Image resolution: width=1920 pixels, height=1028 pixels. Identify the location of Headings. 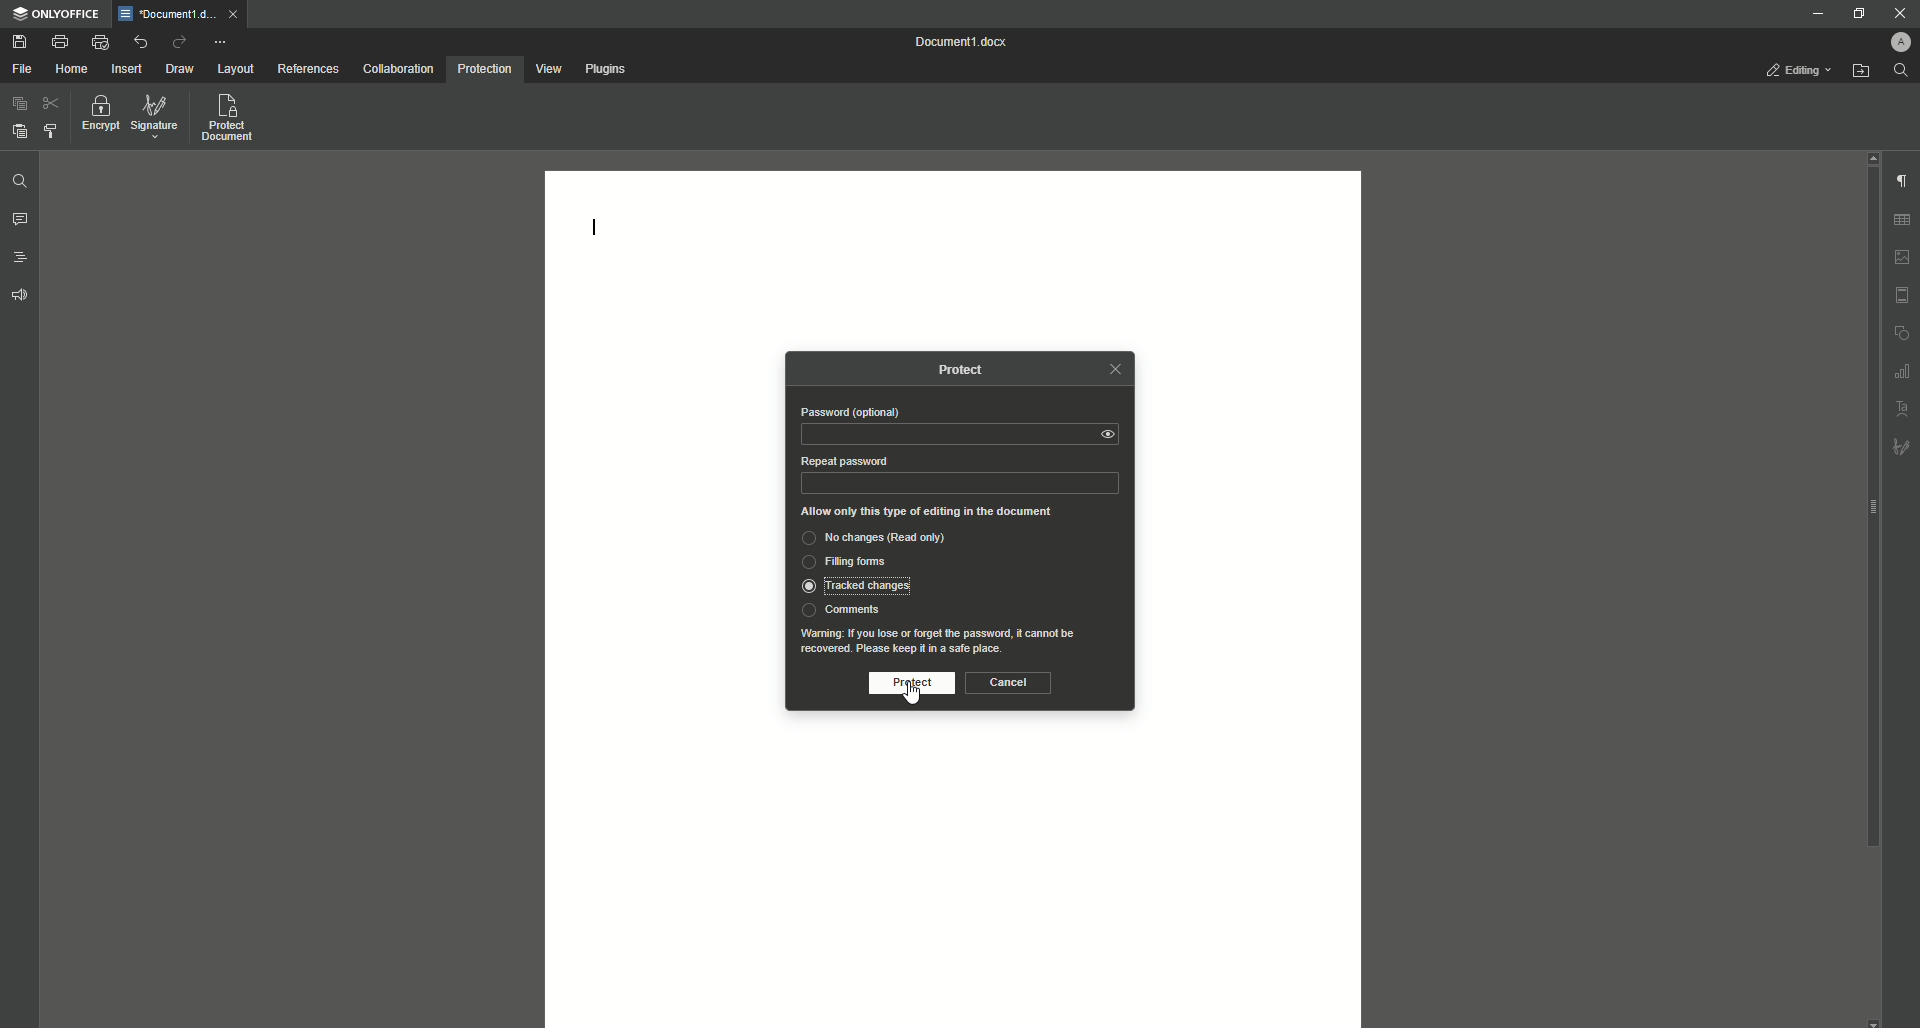
(21, 255).